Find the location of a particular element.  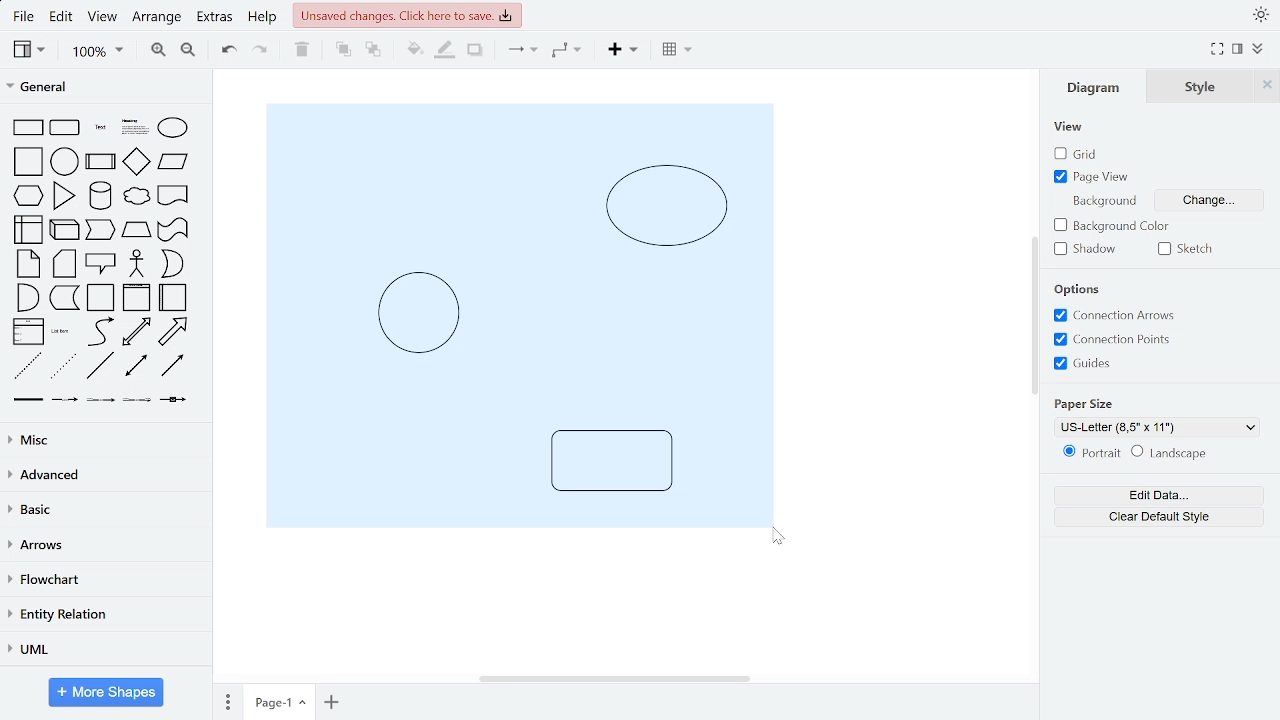

connection arrows is located at coordinates (1114, 315).